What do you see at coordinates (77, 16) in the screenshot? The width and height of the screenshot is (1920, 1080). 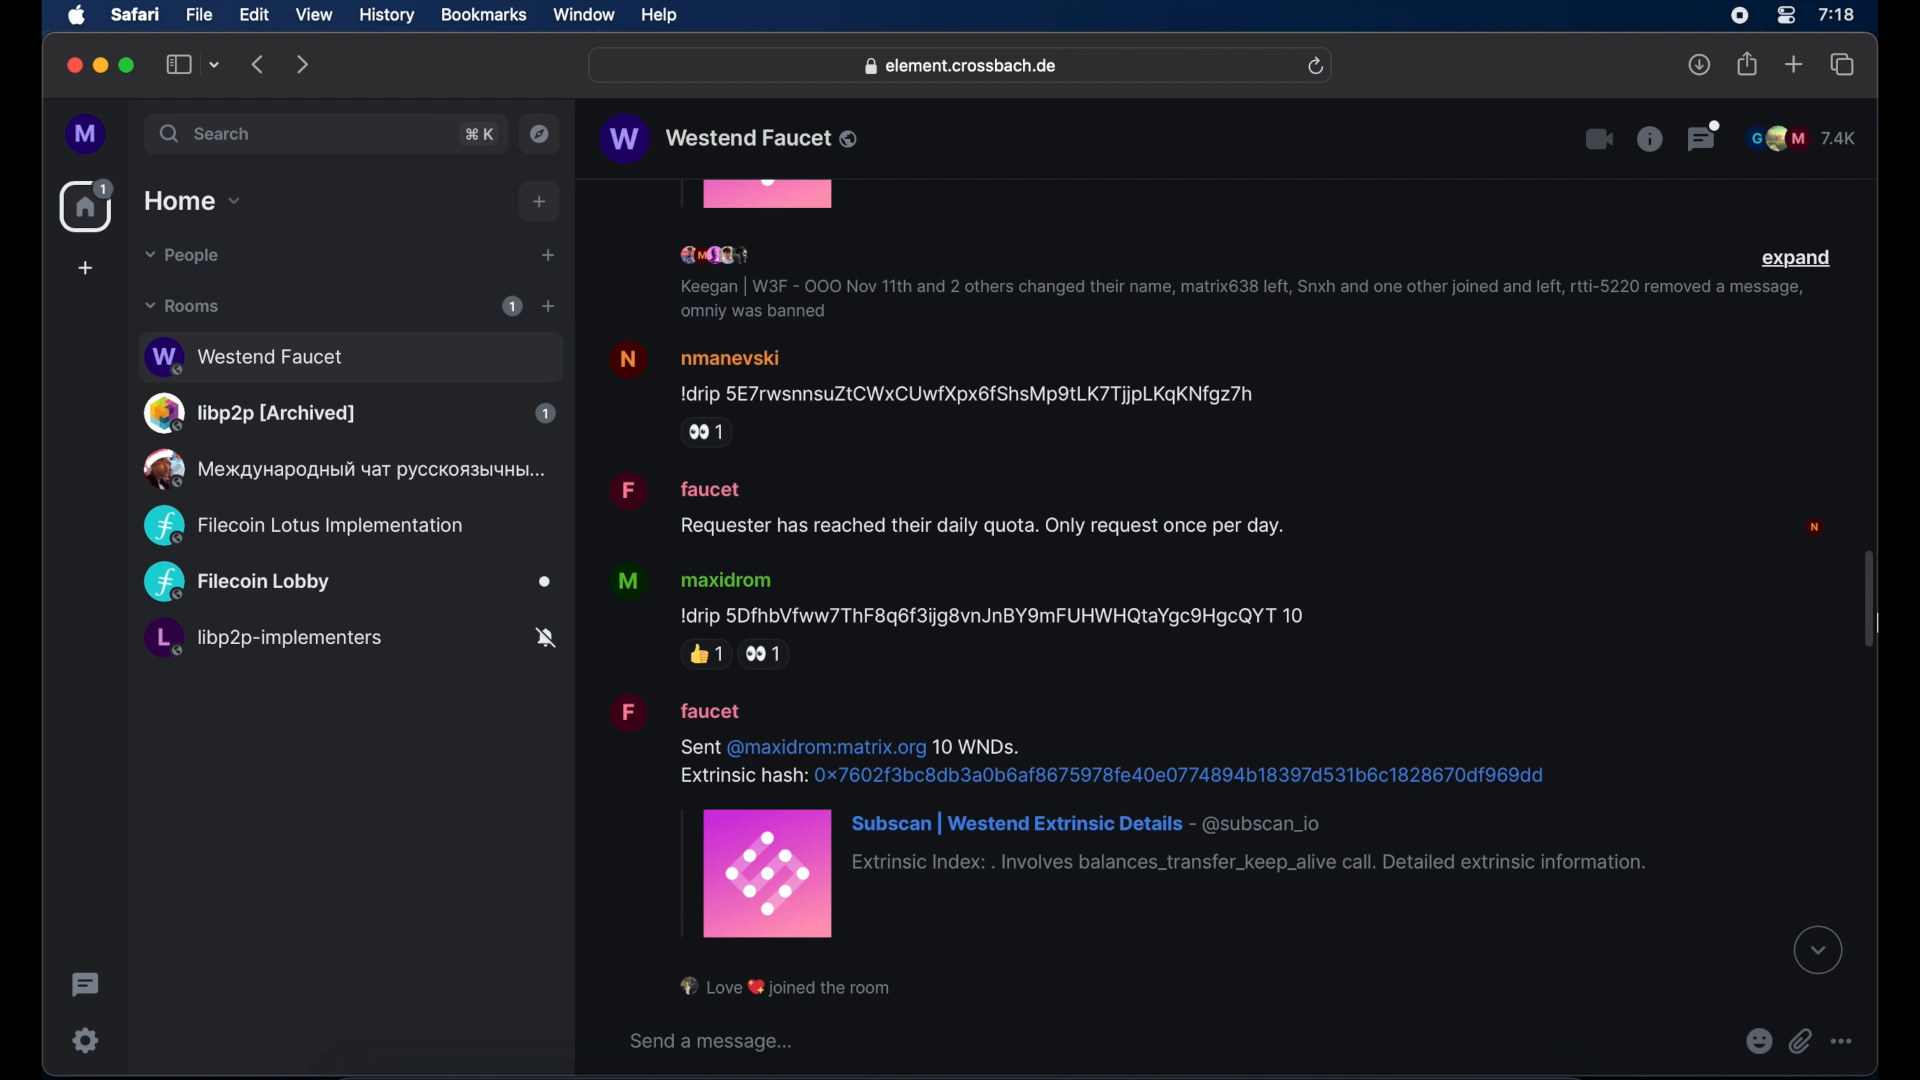 I see `apple icon` at bounding box center [77, 16].